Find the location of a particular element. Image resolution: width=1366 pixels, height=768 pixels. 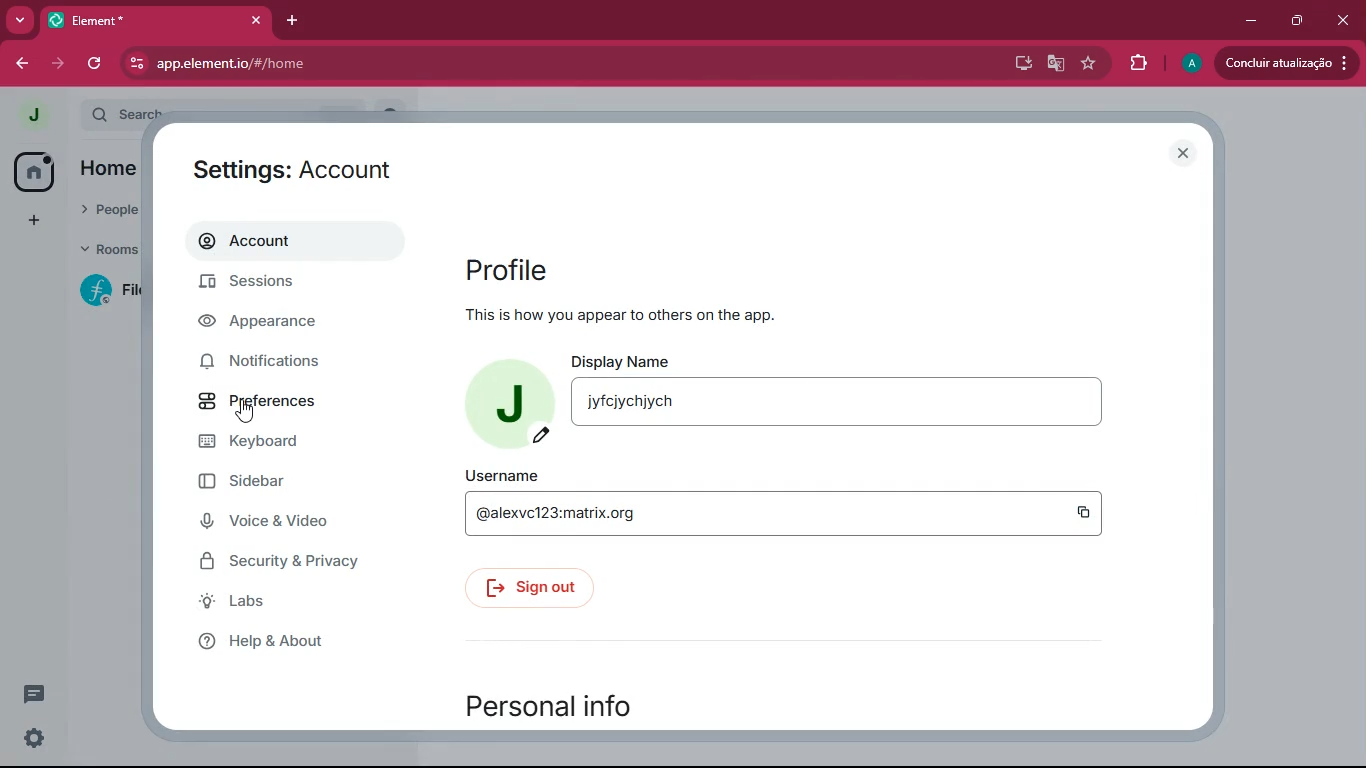

notifications is located at coordinates (290, 362).